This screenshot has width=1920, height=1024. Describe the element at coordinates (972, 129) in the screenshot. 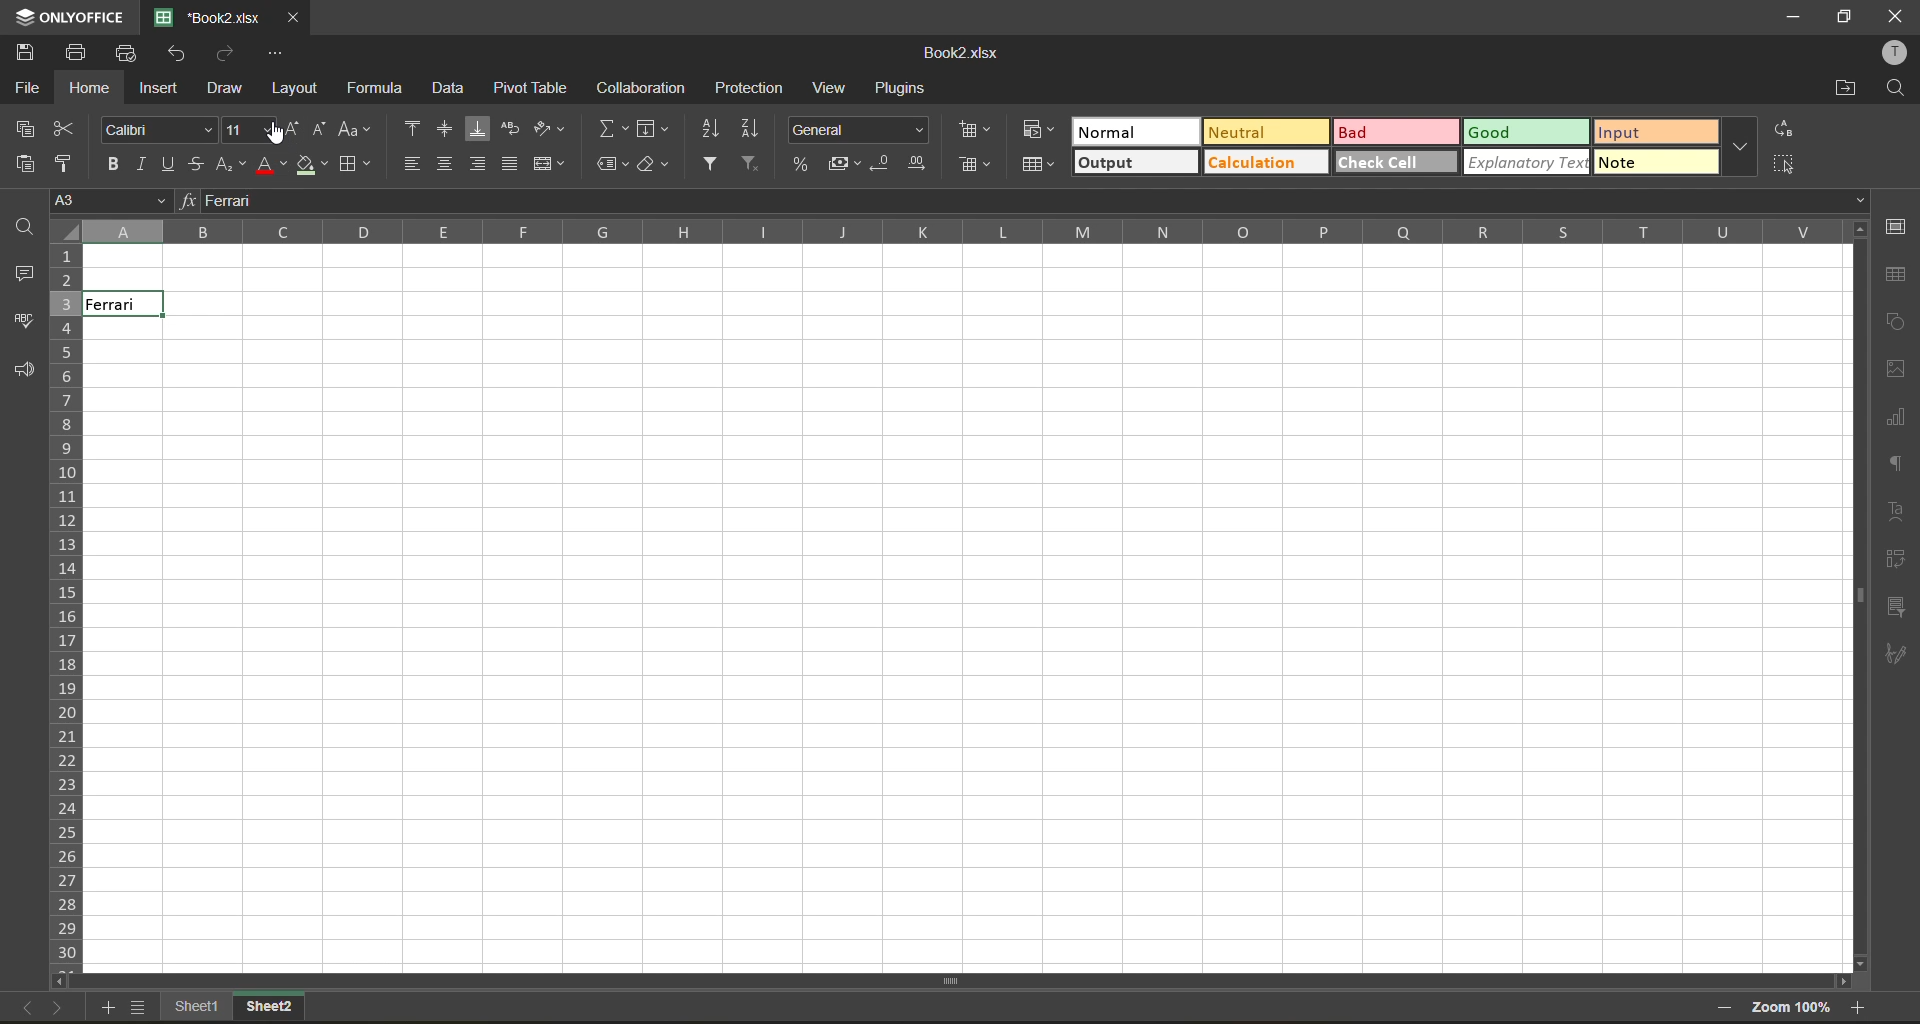

I see `insert cells` at that location.